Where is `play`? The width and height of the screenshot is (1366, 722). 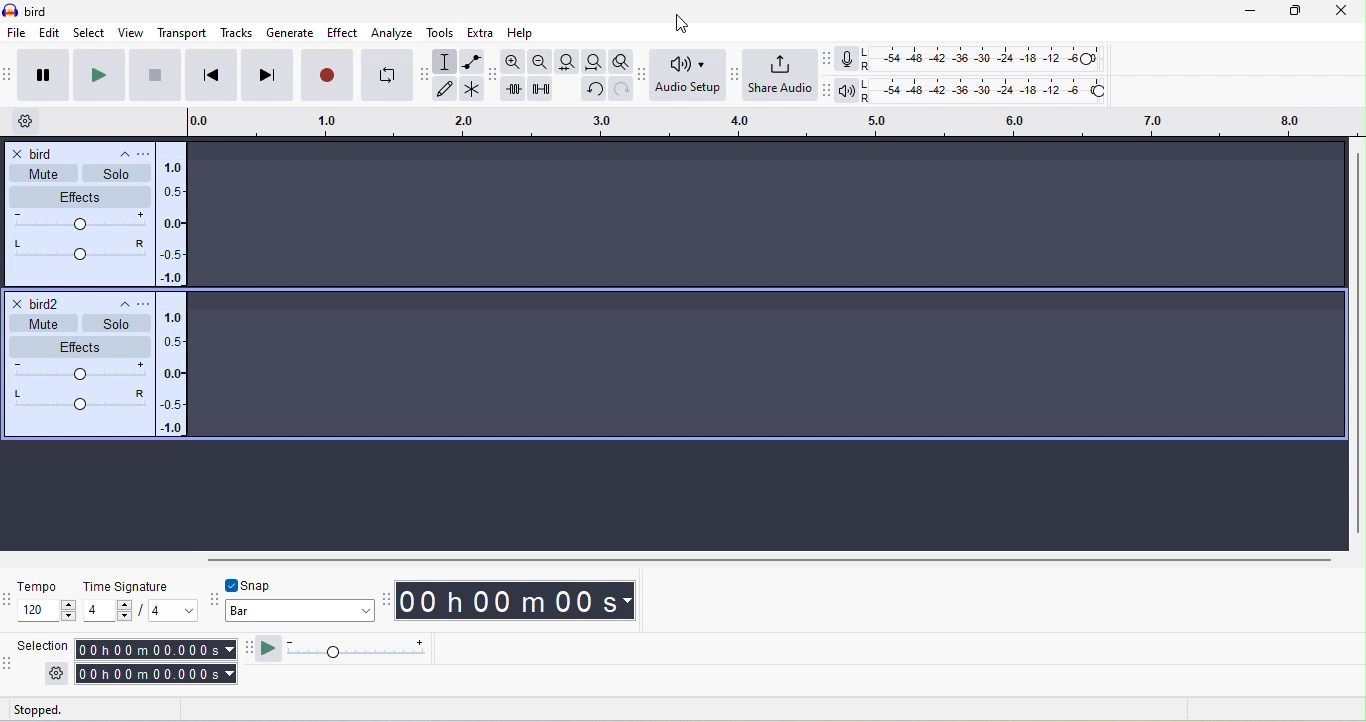
play is located at coordinates (96, 75).